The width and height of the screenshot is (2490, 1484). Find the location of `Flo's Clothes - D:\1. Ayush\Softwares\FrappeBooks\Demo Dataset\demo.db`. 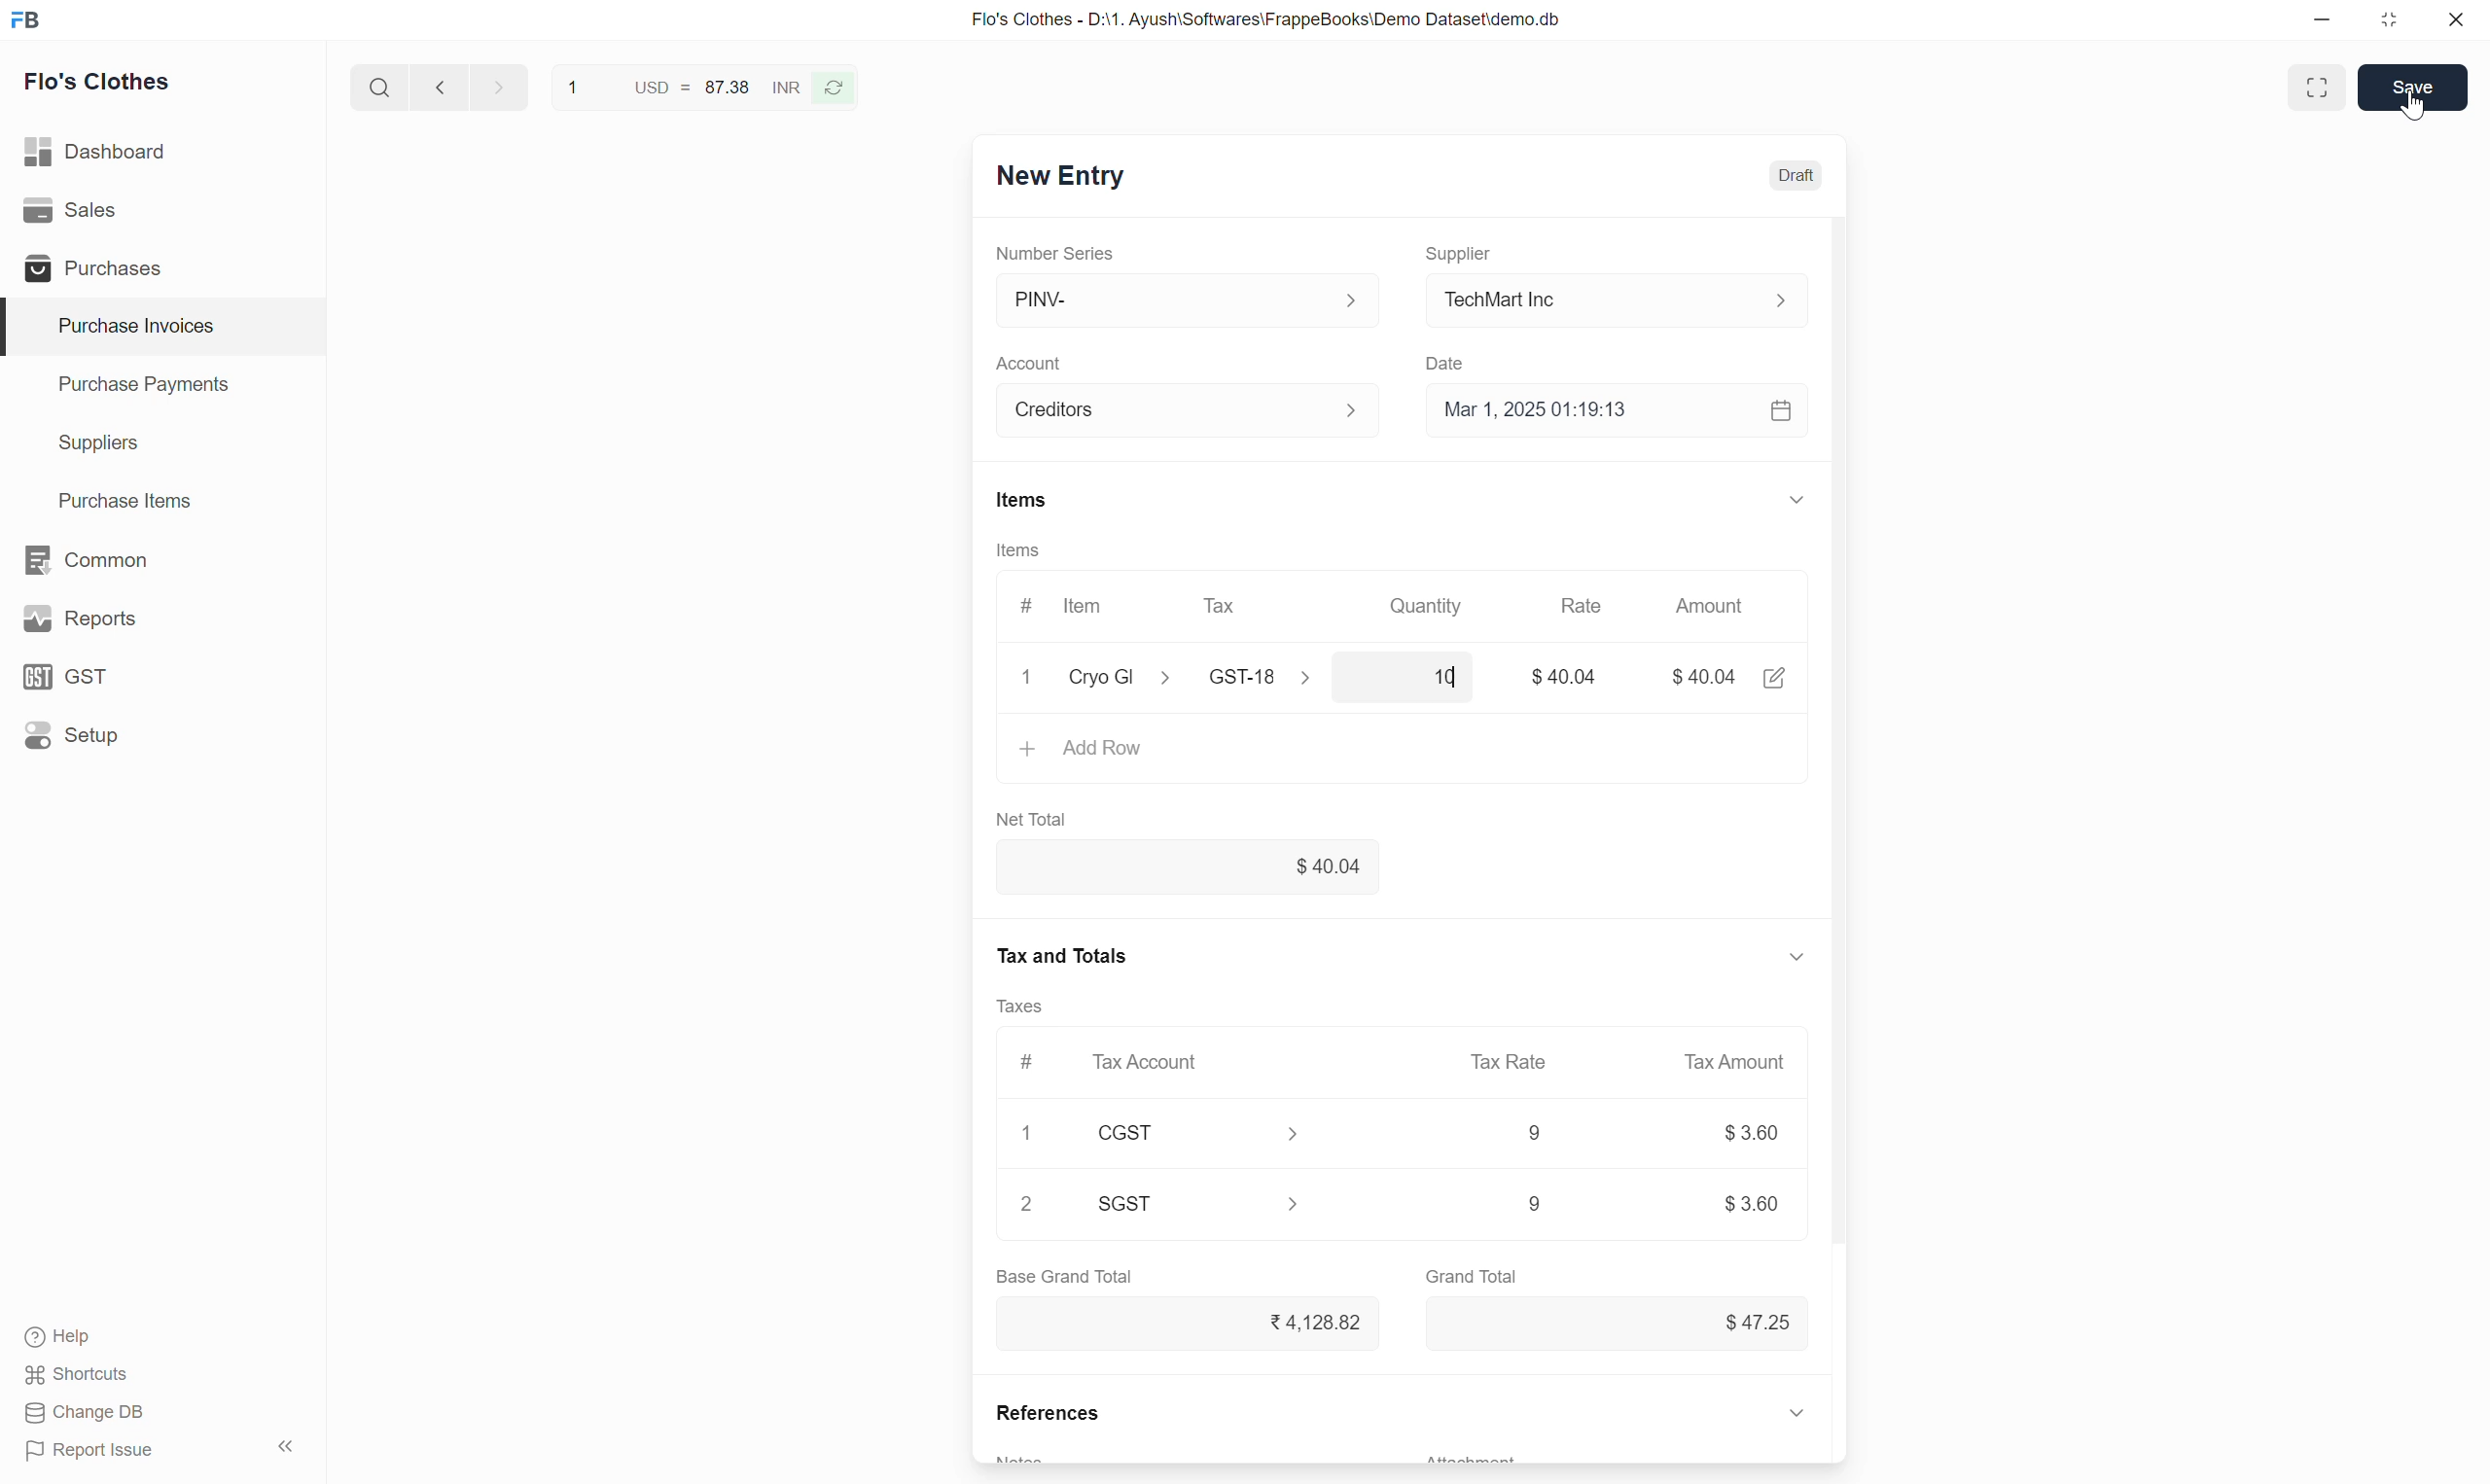

Flo's Clothes - D:\1. Ayush\Softwares\FrappeBooks\Demo Dataset\demo.db is located at coordinates (1264, 20).